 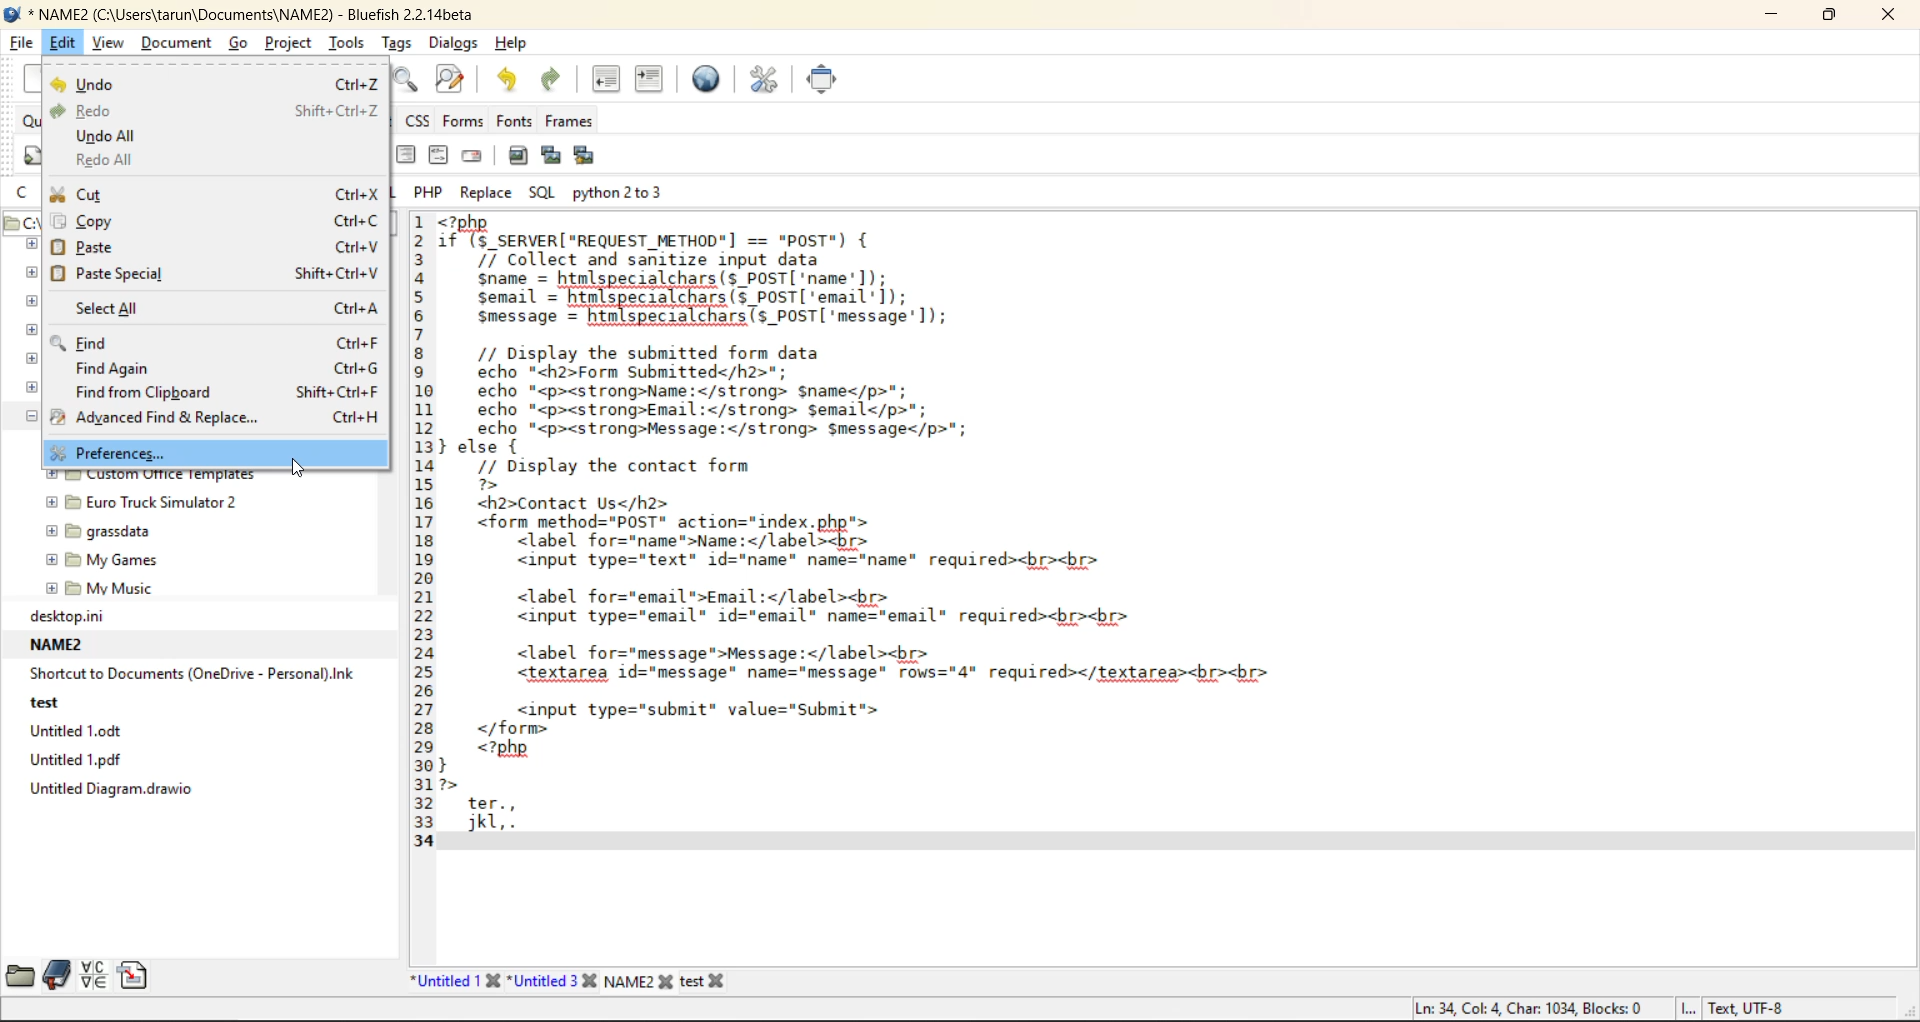 I want to click on insert image, so click(x=521, y=154).